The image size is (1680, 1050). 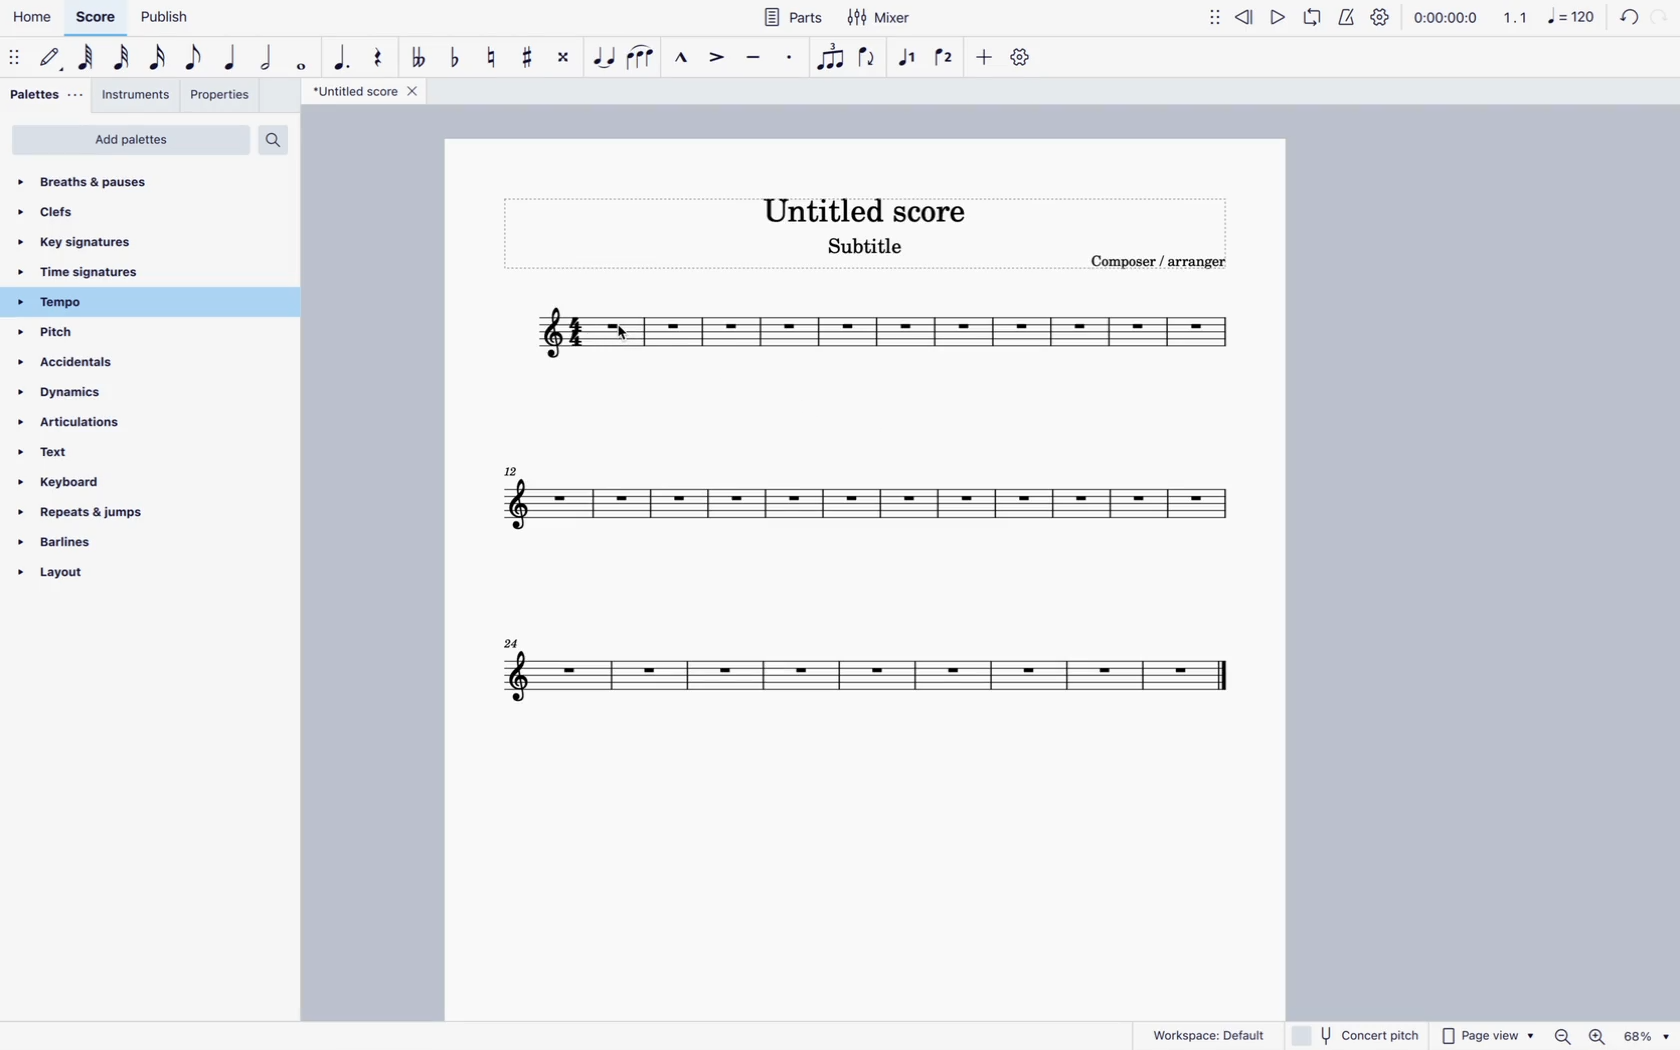 What do you see at coordinates (132, 140) in the screenshot?
I see `add palettes` at bounding box center [132, 140].